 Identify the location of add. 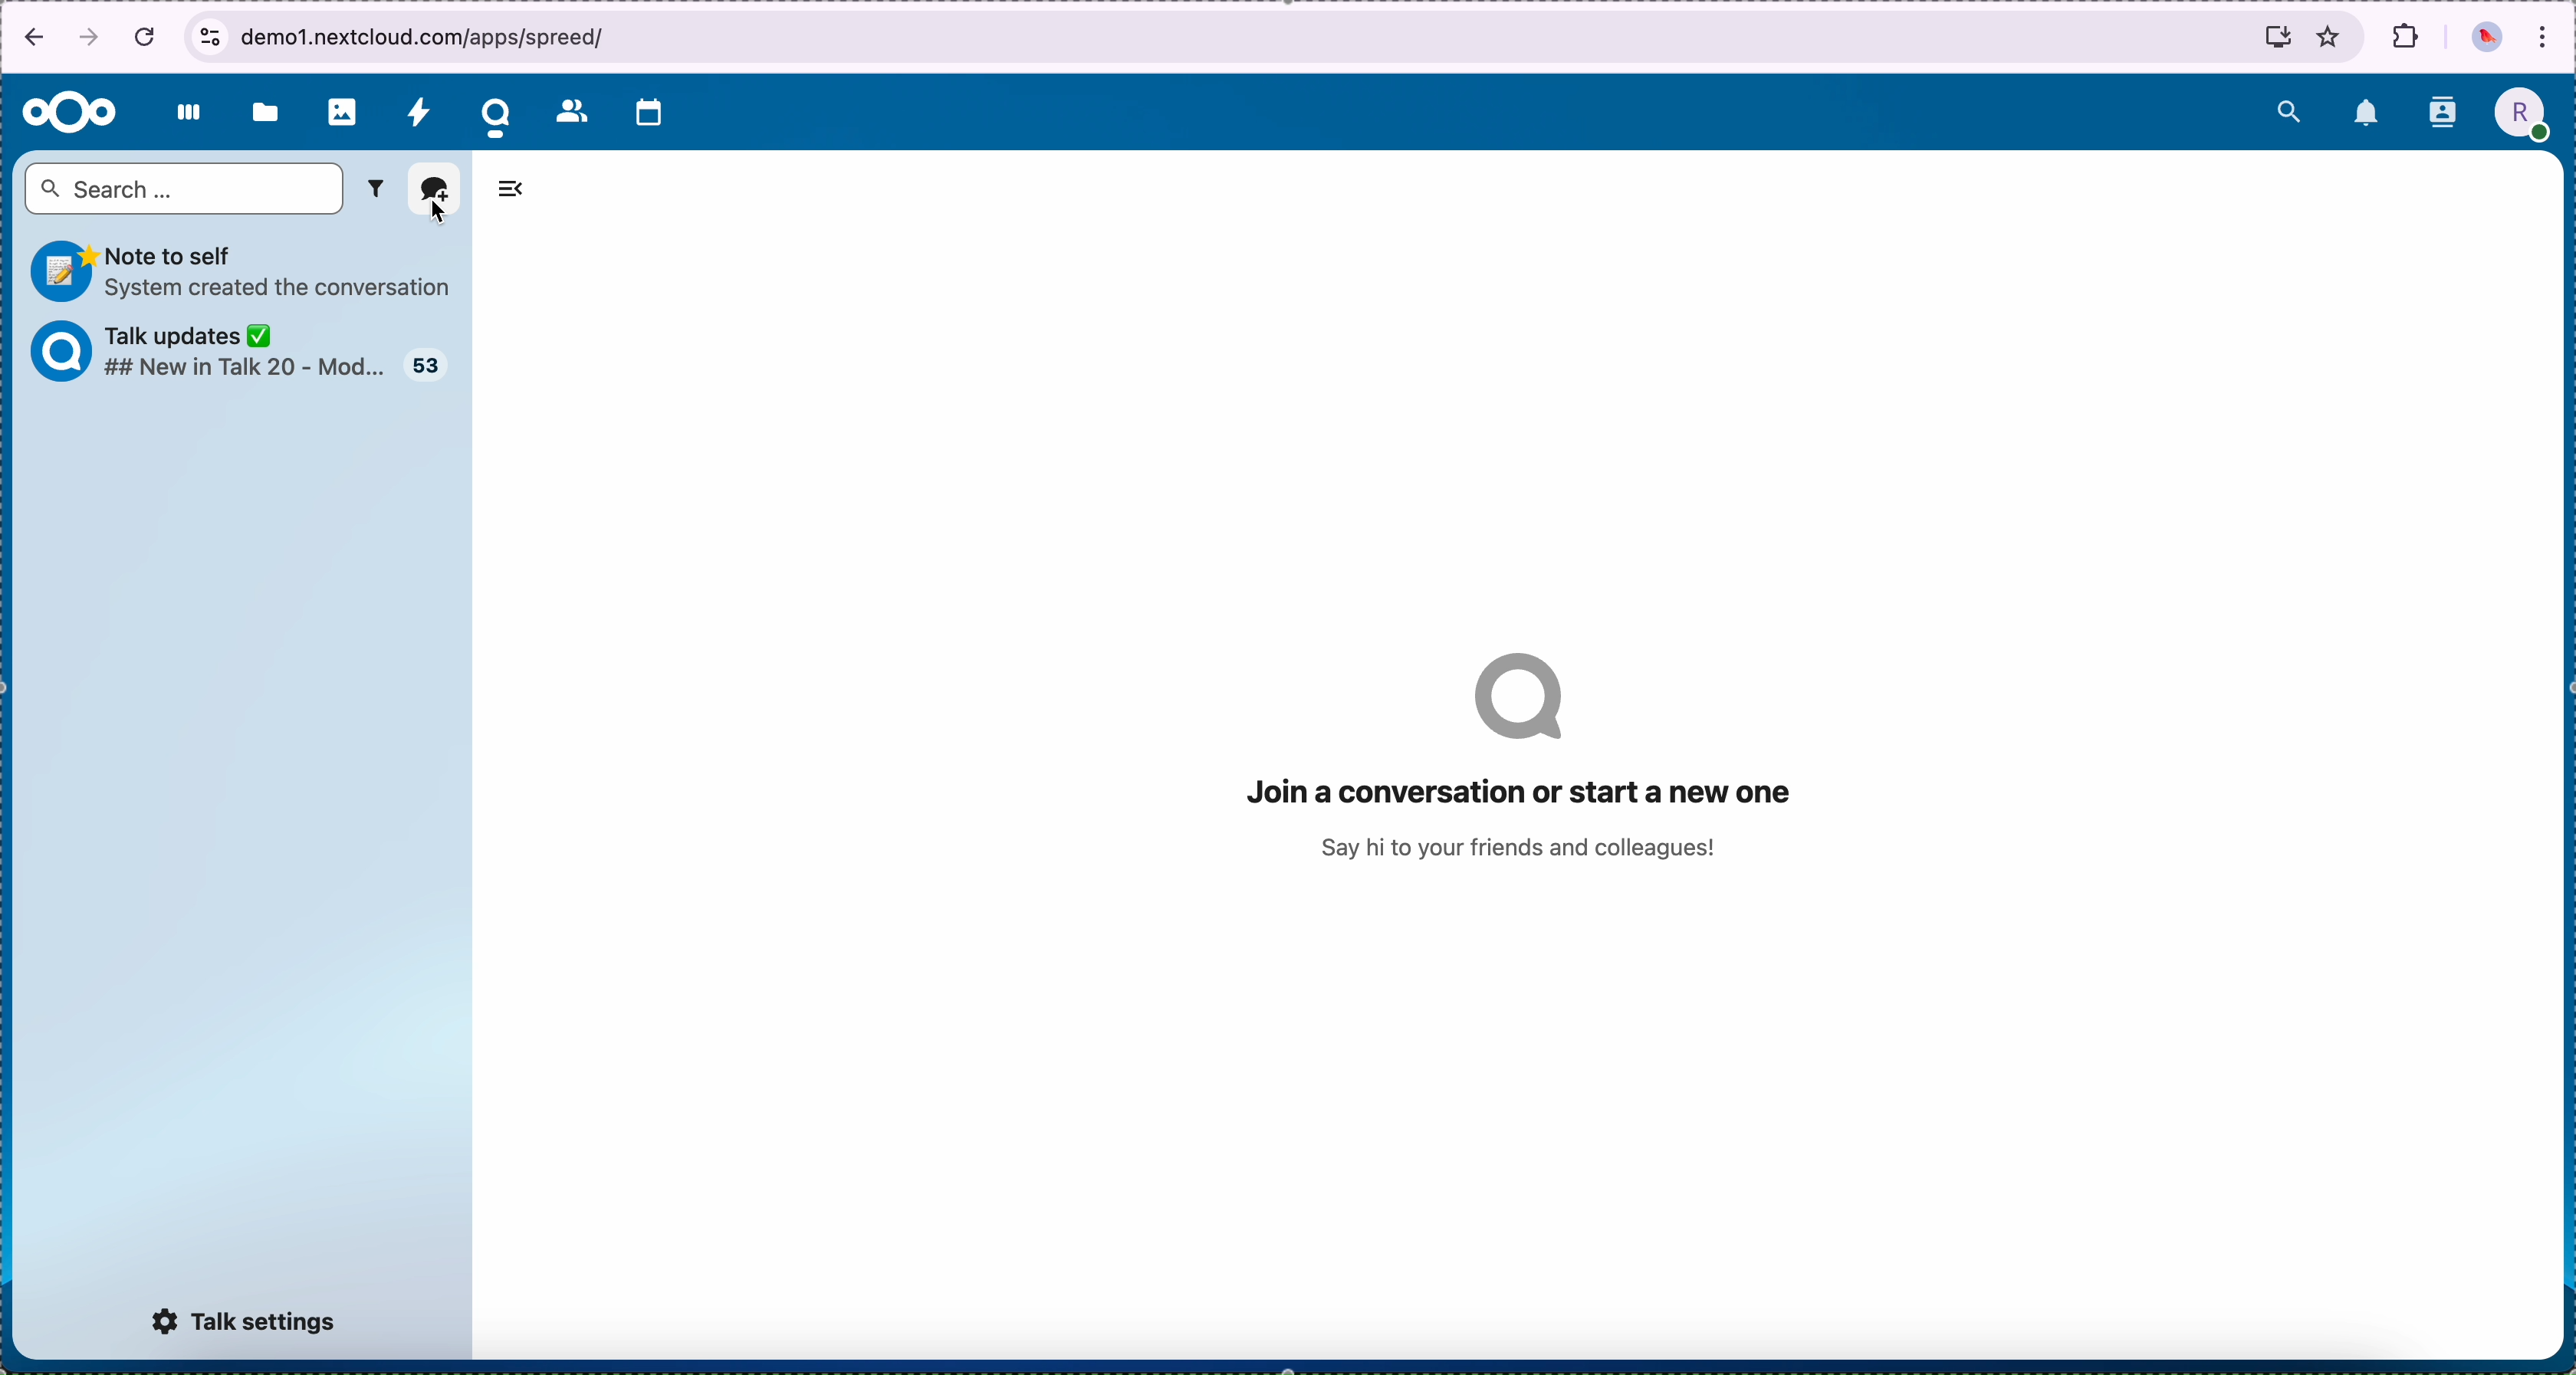
(433, 189).